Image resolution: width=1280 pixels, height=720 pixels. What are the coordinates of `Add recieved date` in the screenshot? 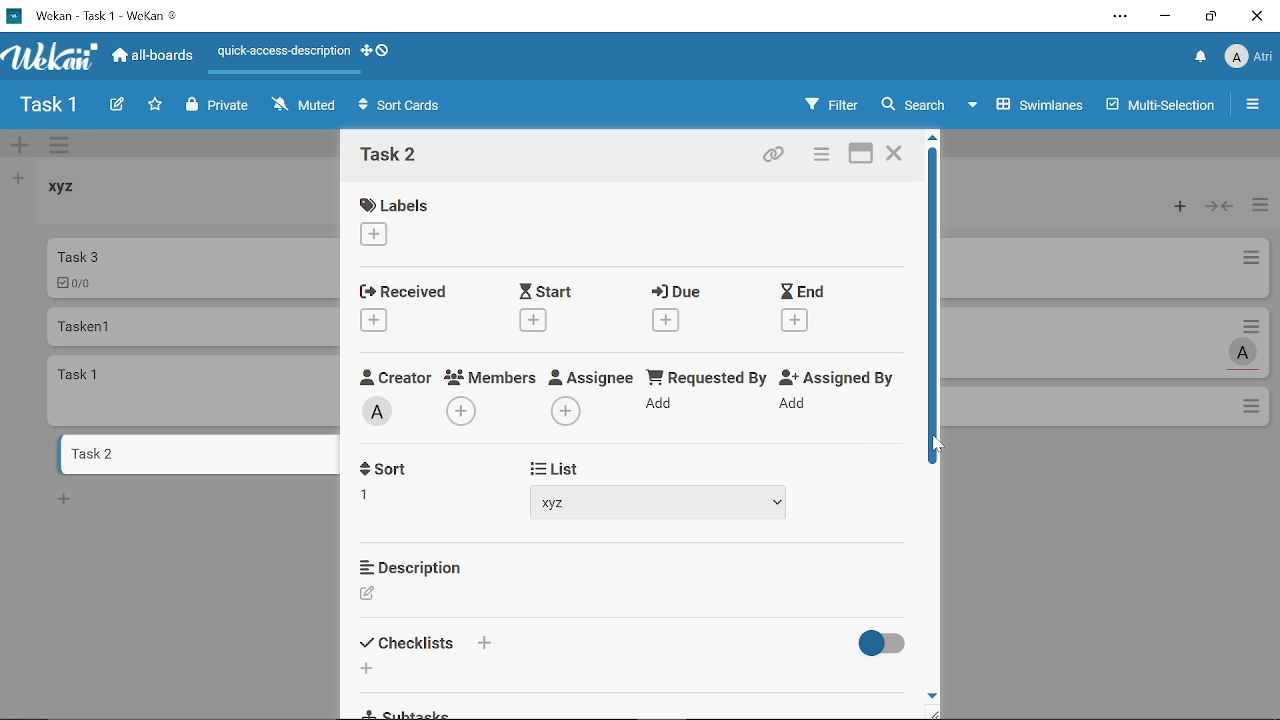 It's located at (376, 321).